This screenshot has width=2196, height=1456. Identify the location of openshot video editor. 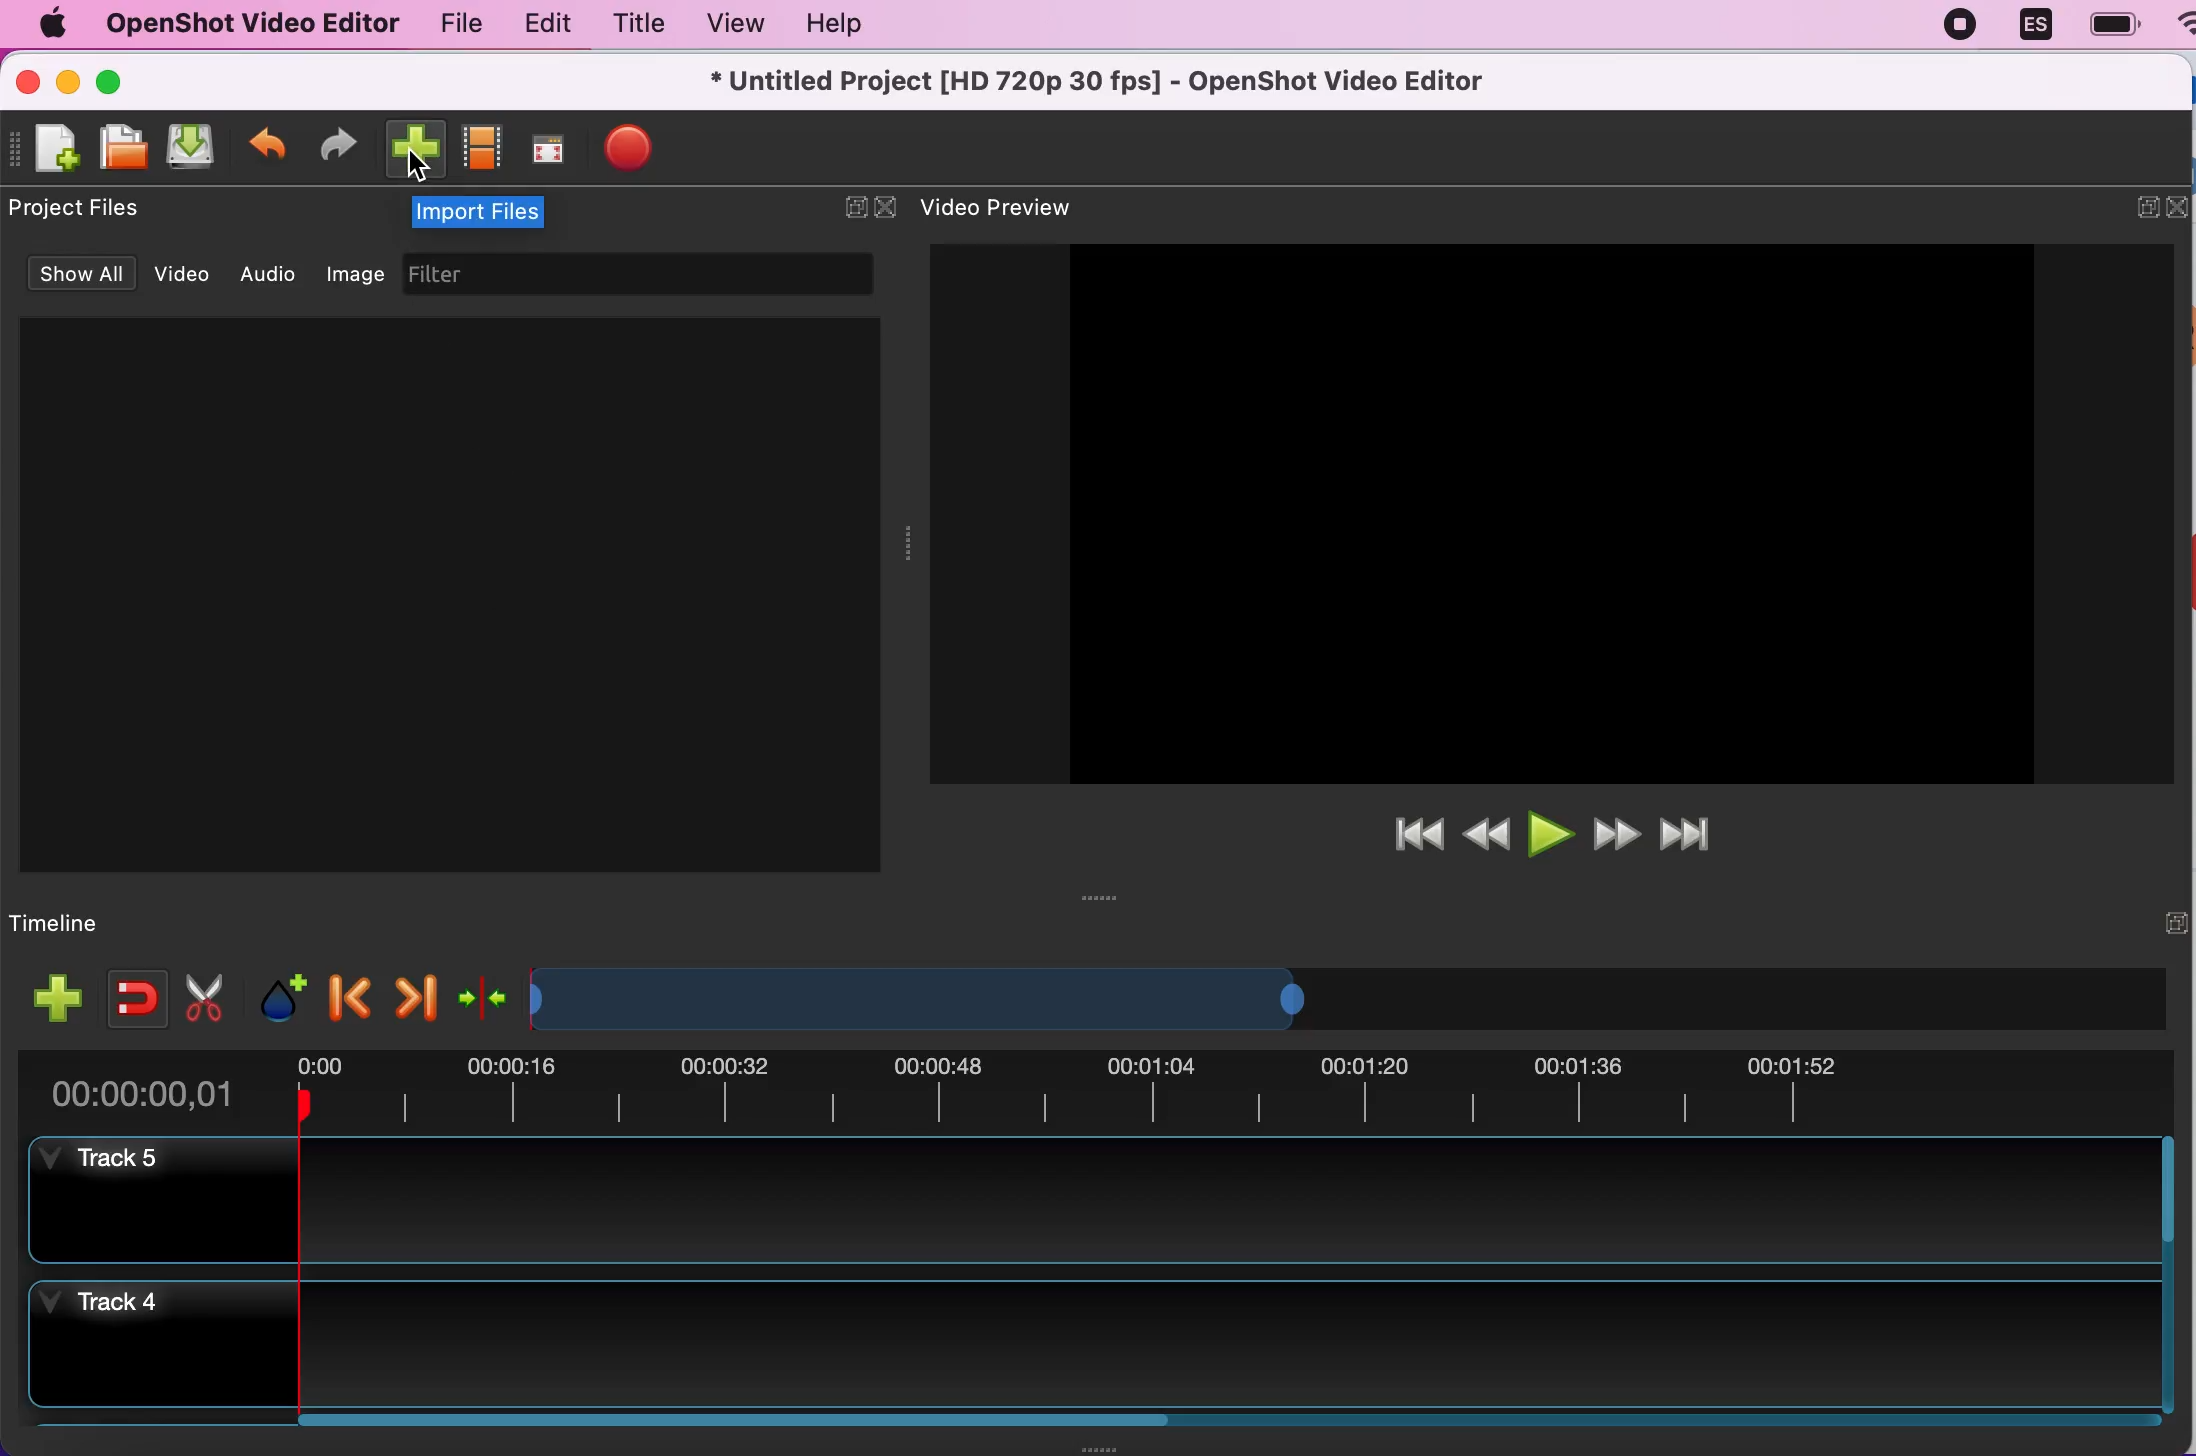
(246, 25).